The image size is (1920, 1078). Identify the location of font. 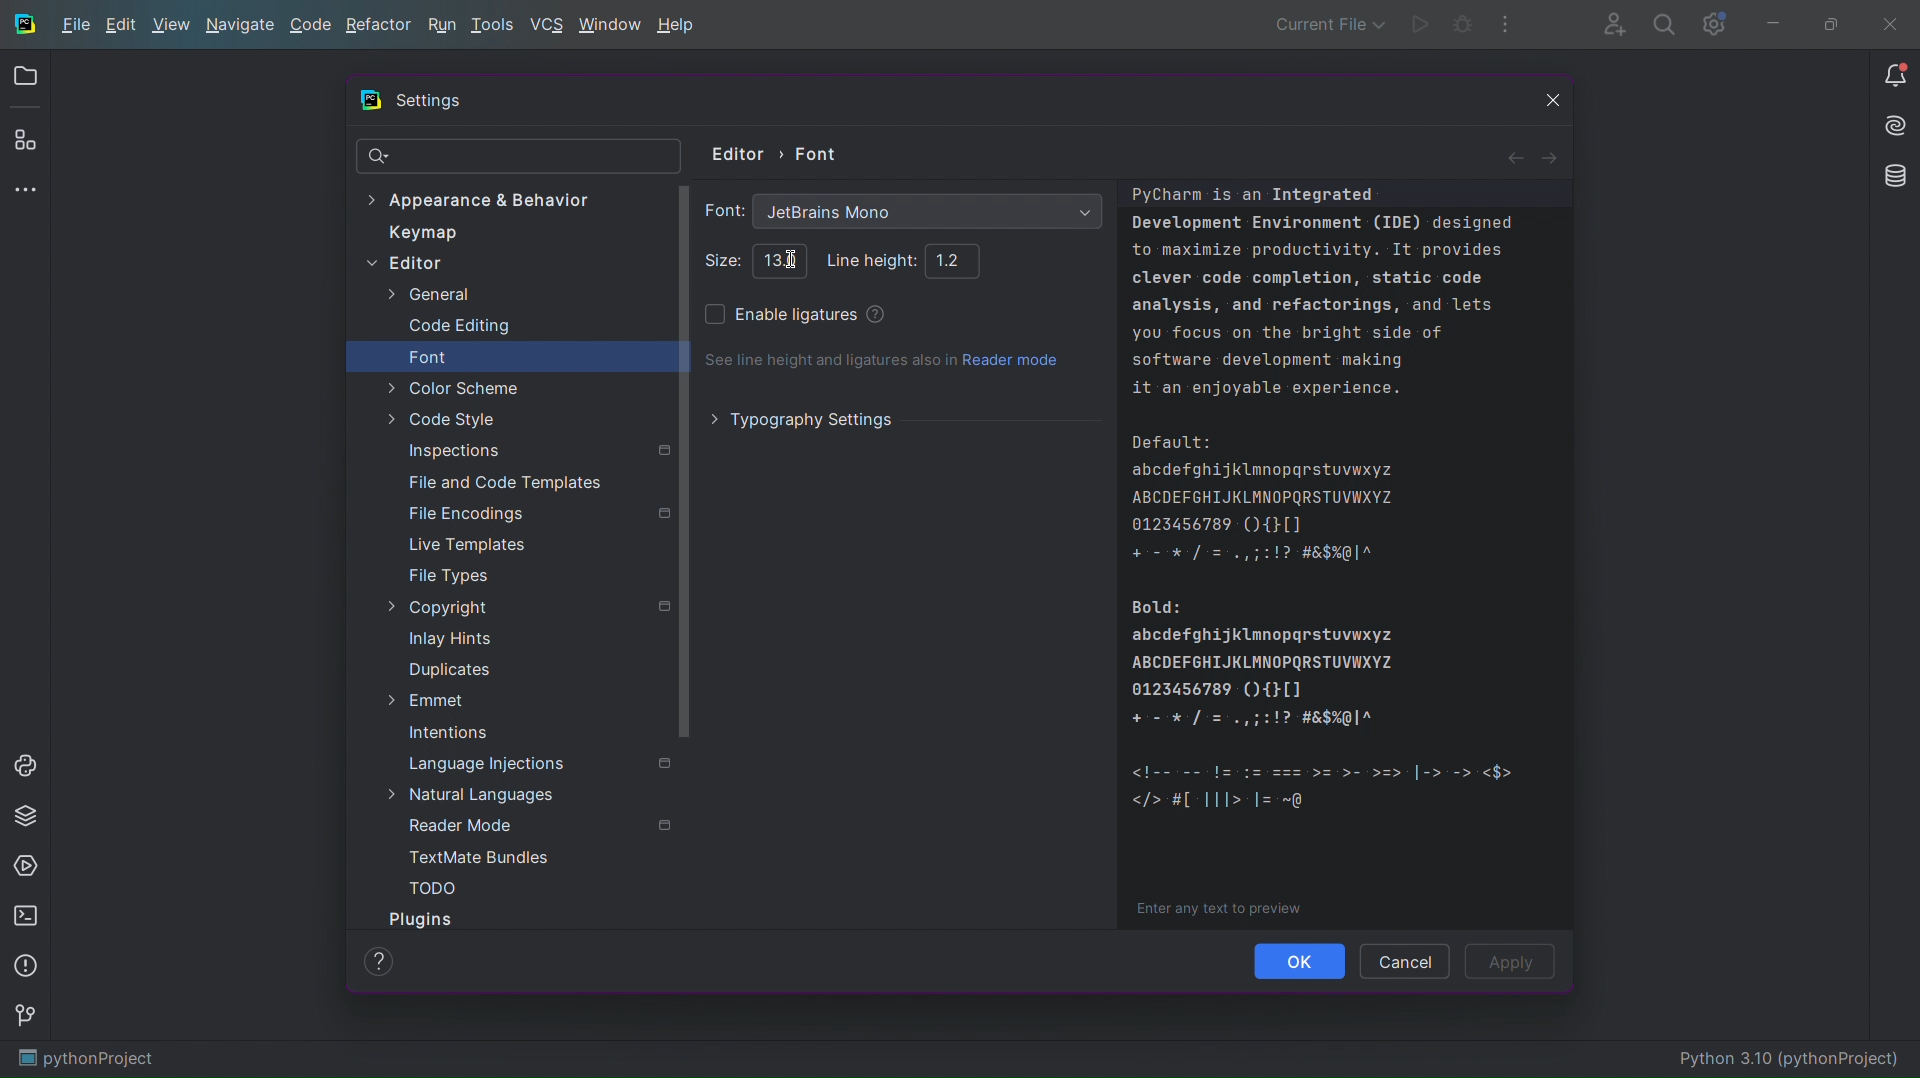
(722, 210).